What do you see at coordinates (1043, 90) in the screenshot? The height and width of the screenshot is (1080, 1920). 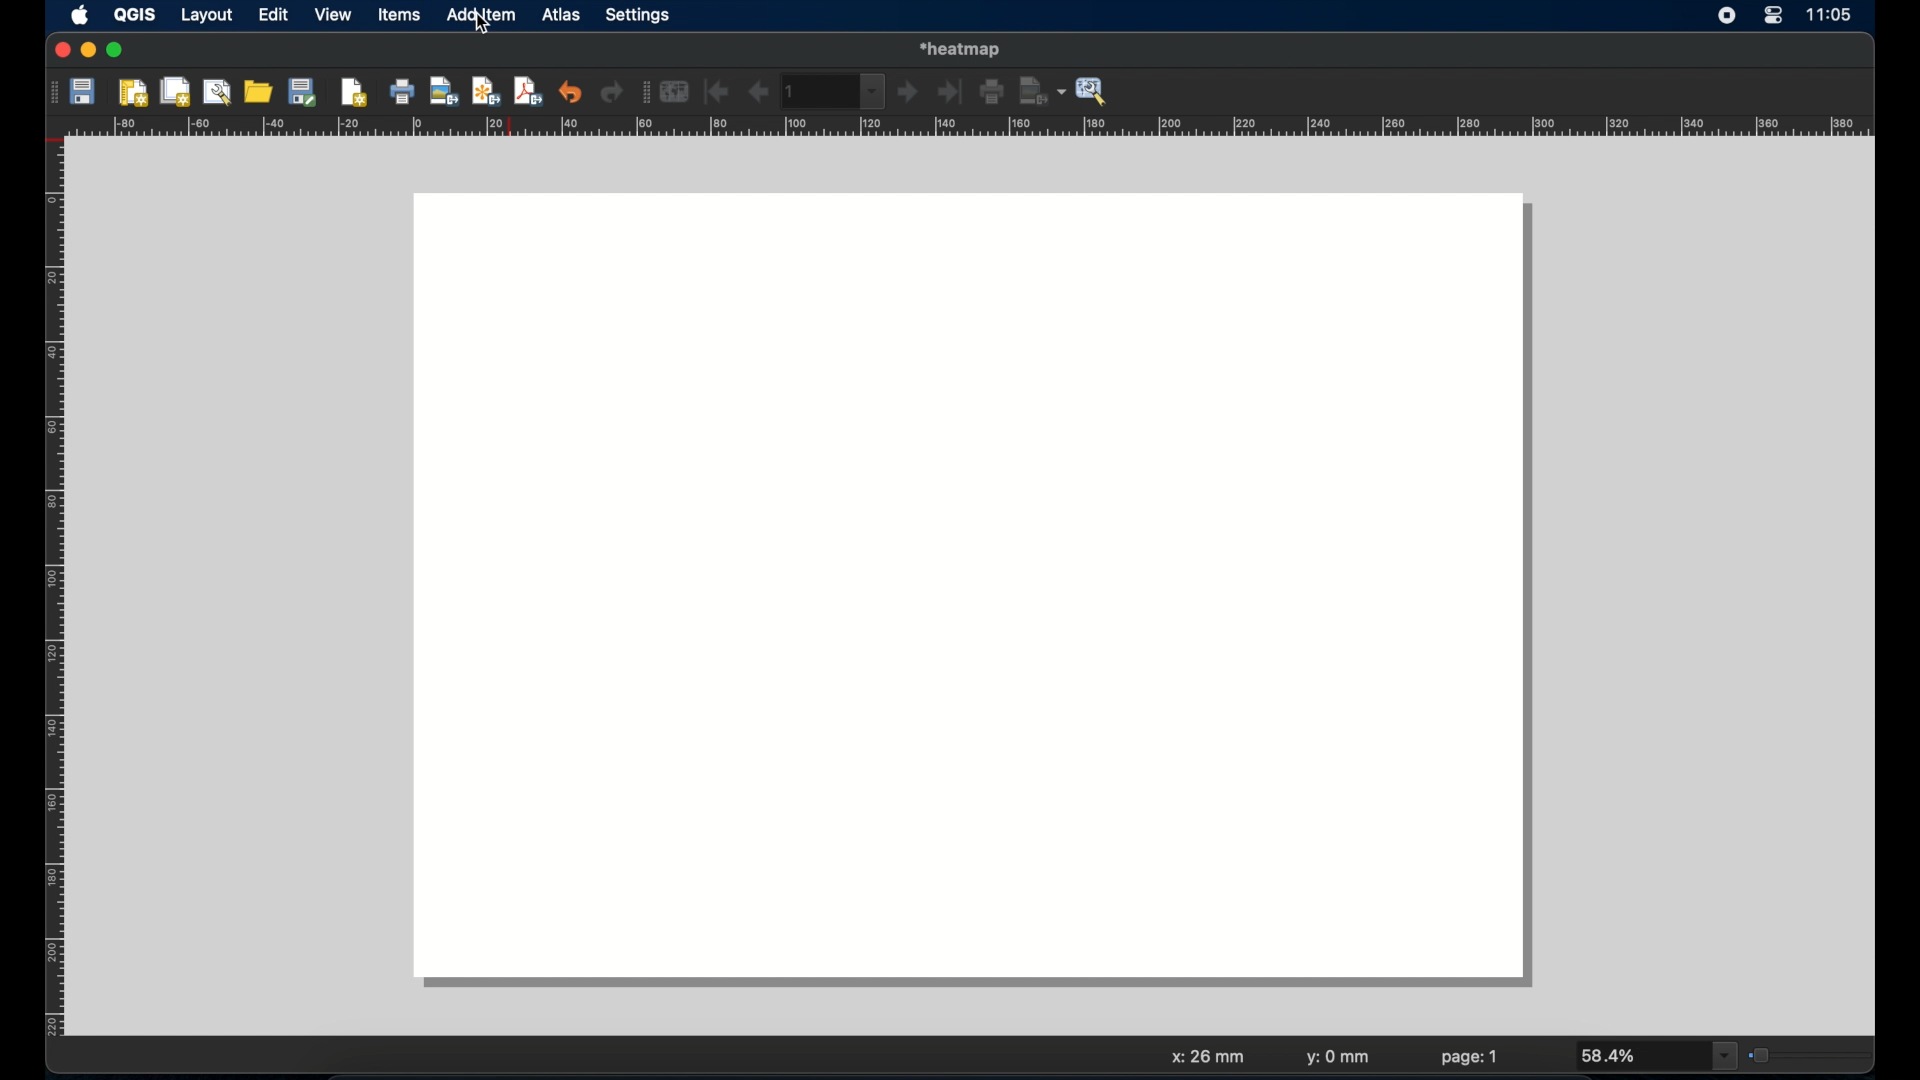 I see `export atlas as image` at bounding box center [1043, 90].